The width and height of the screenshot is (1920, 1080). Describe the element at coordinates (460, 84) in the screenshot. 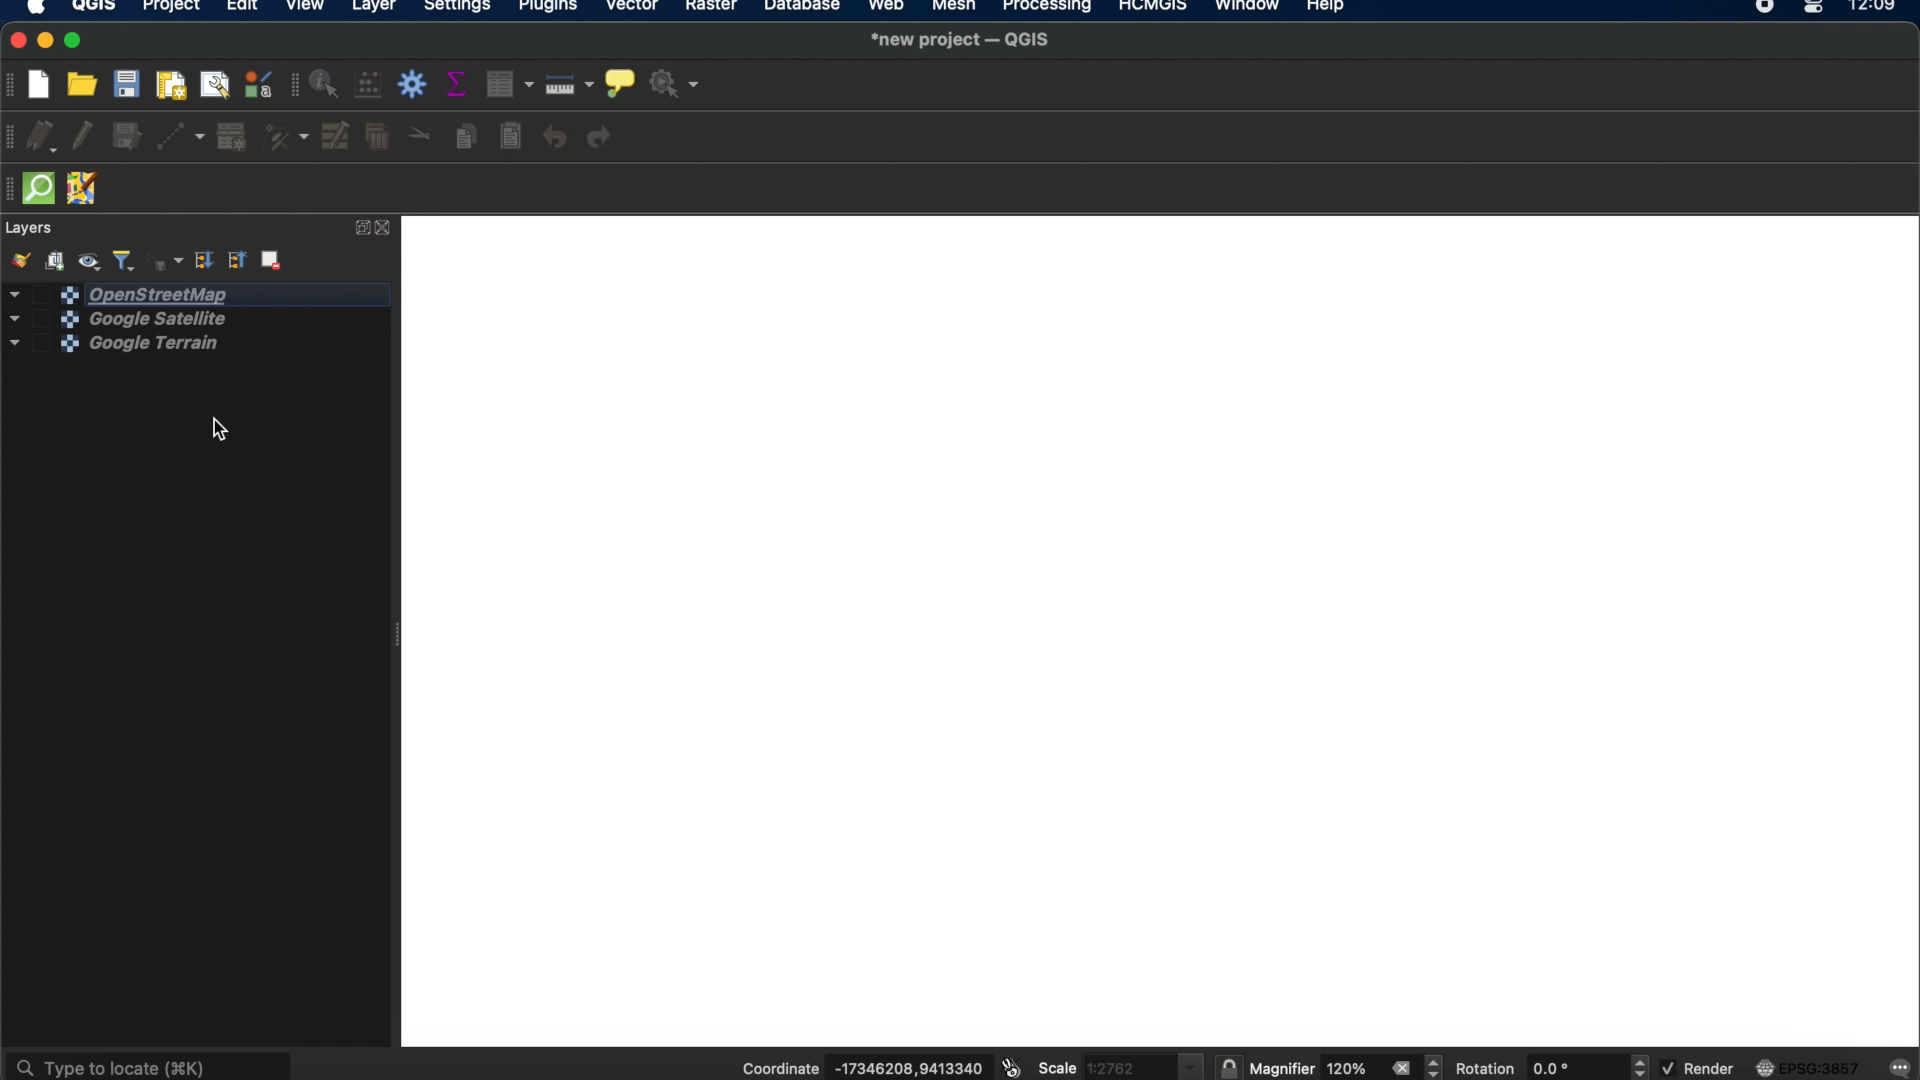

I see `show summary statistics` at that location.